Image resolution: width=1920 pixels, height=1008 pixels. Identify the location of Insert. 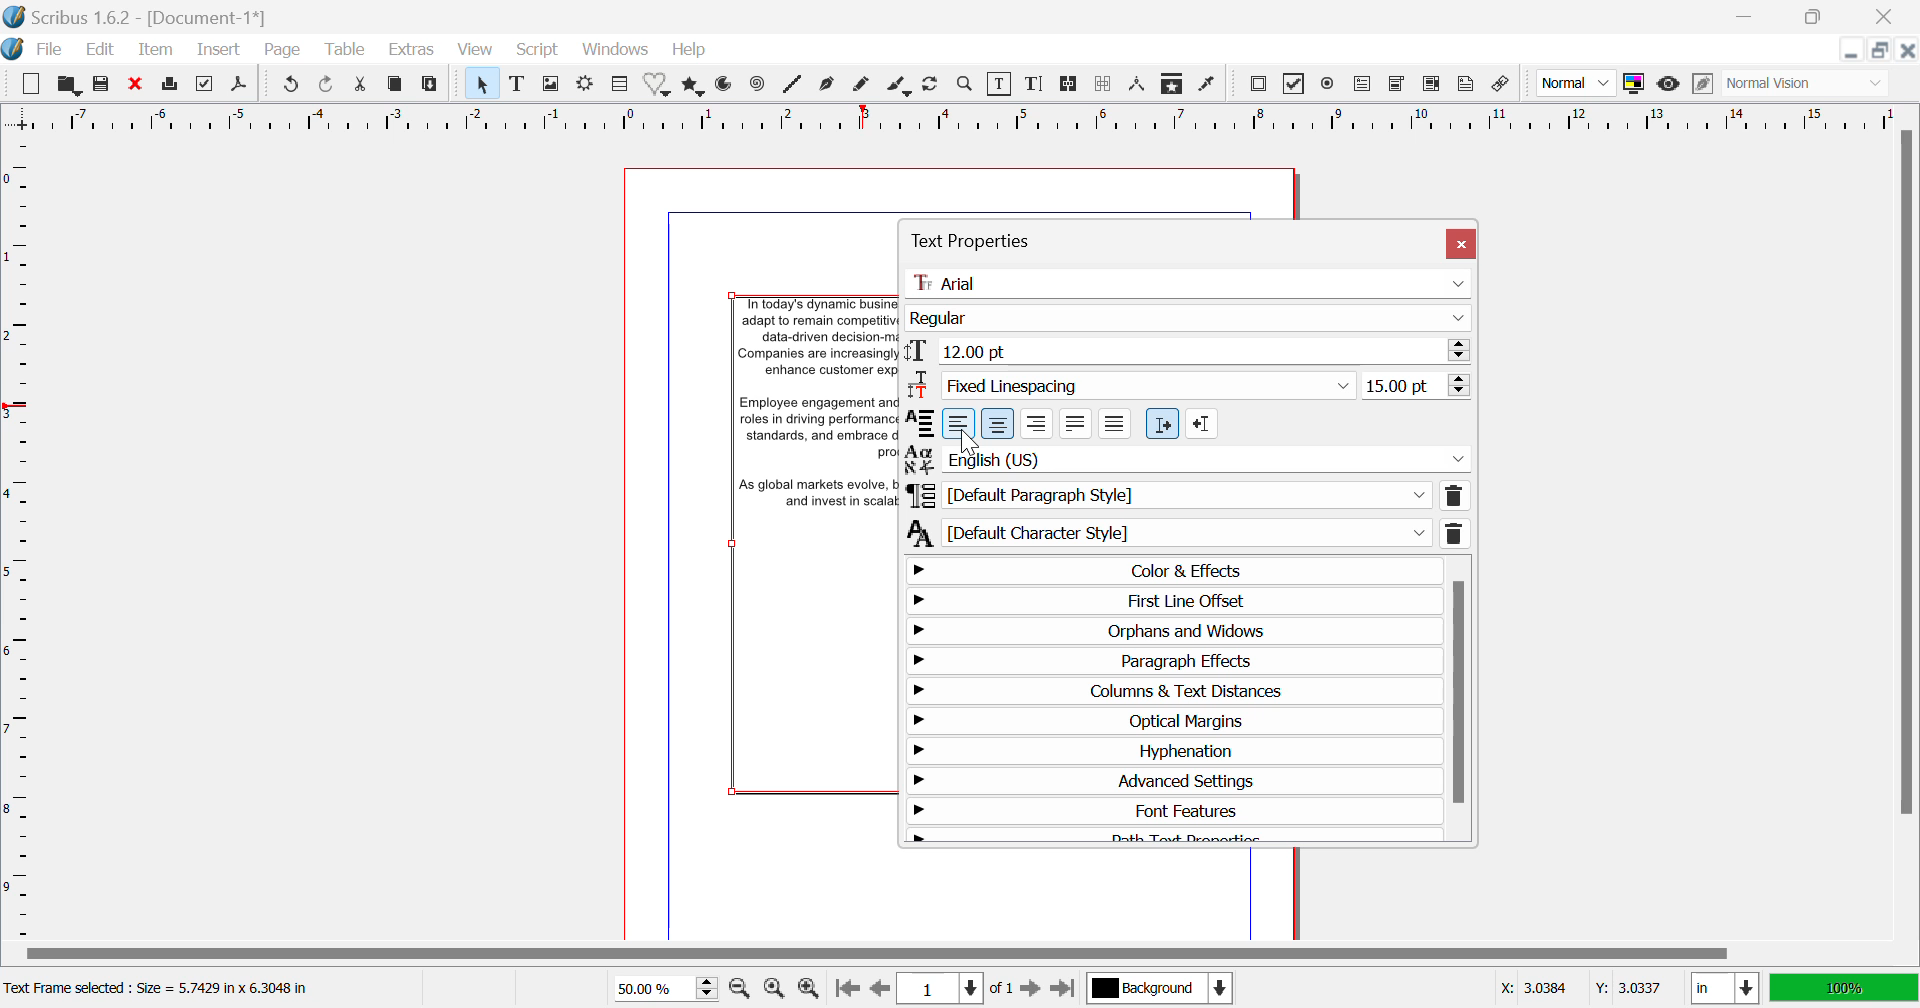
(221, 49).